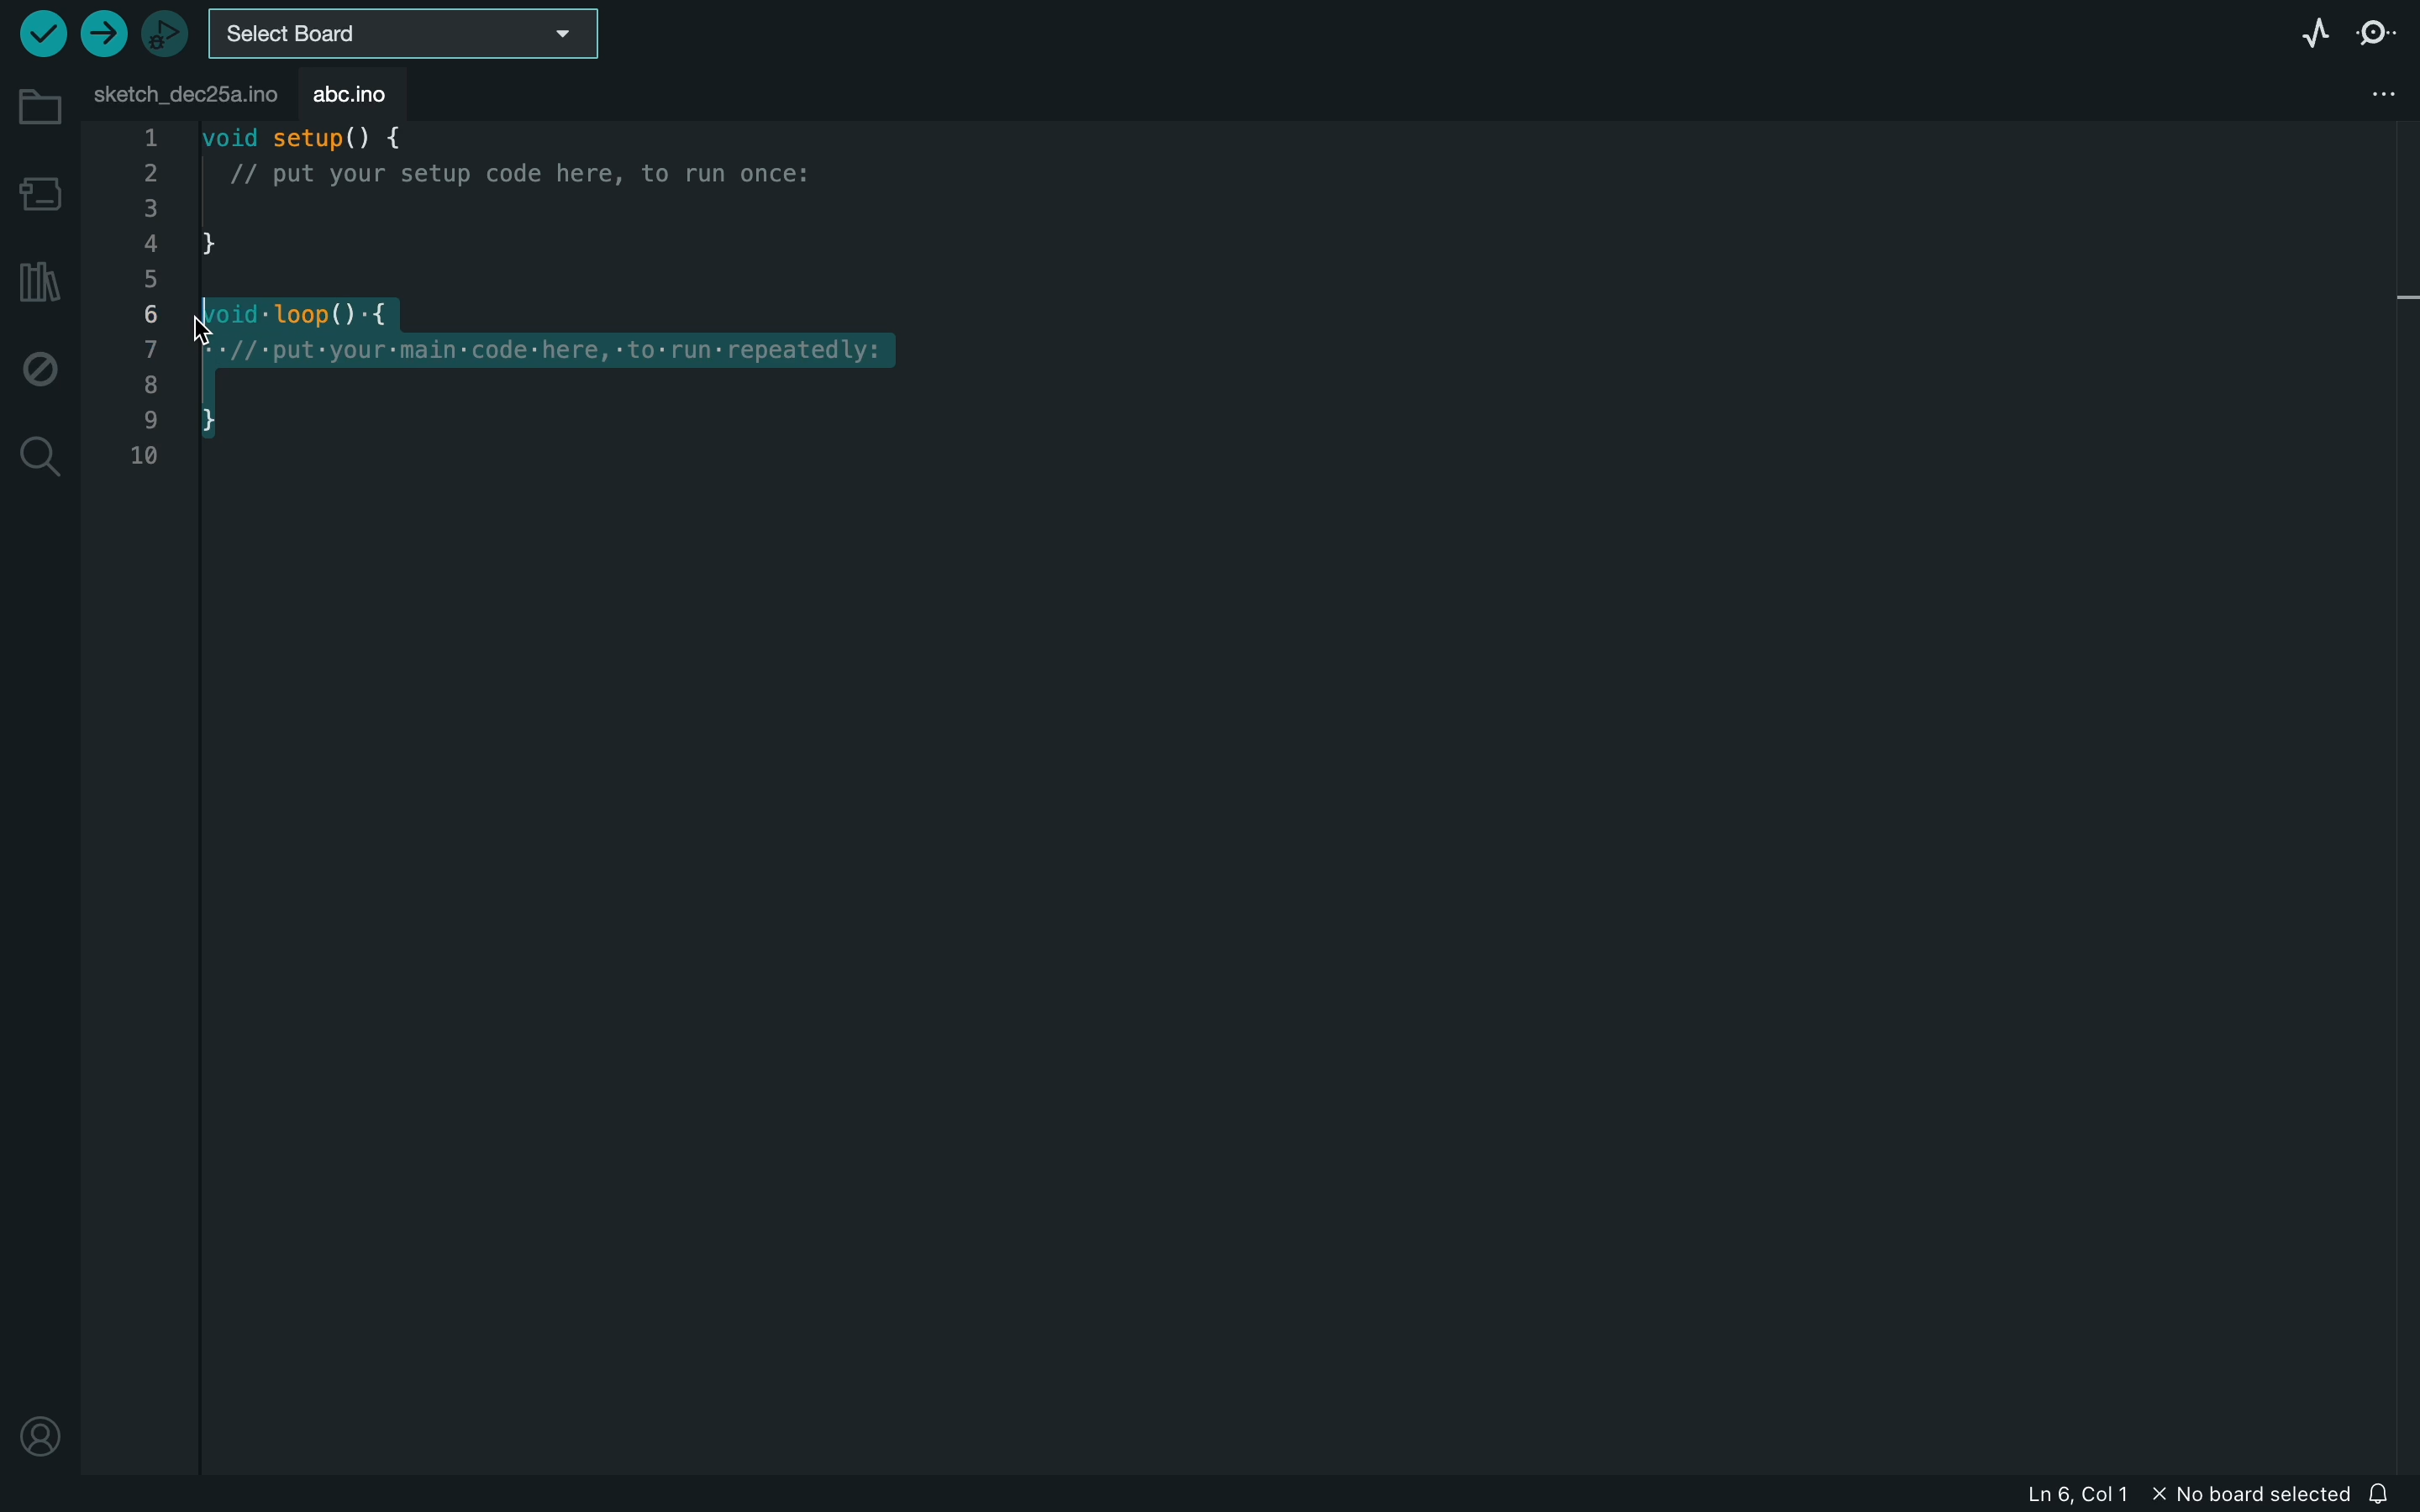 Image resolution: width=2420 pixels, height=1512 pixels. Describe the element at coordinates (34, 106) in the screenshot. I see `folder` at that location.